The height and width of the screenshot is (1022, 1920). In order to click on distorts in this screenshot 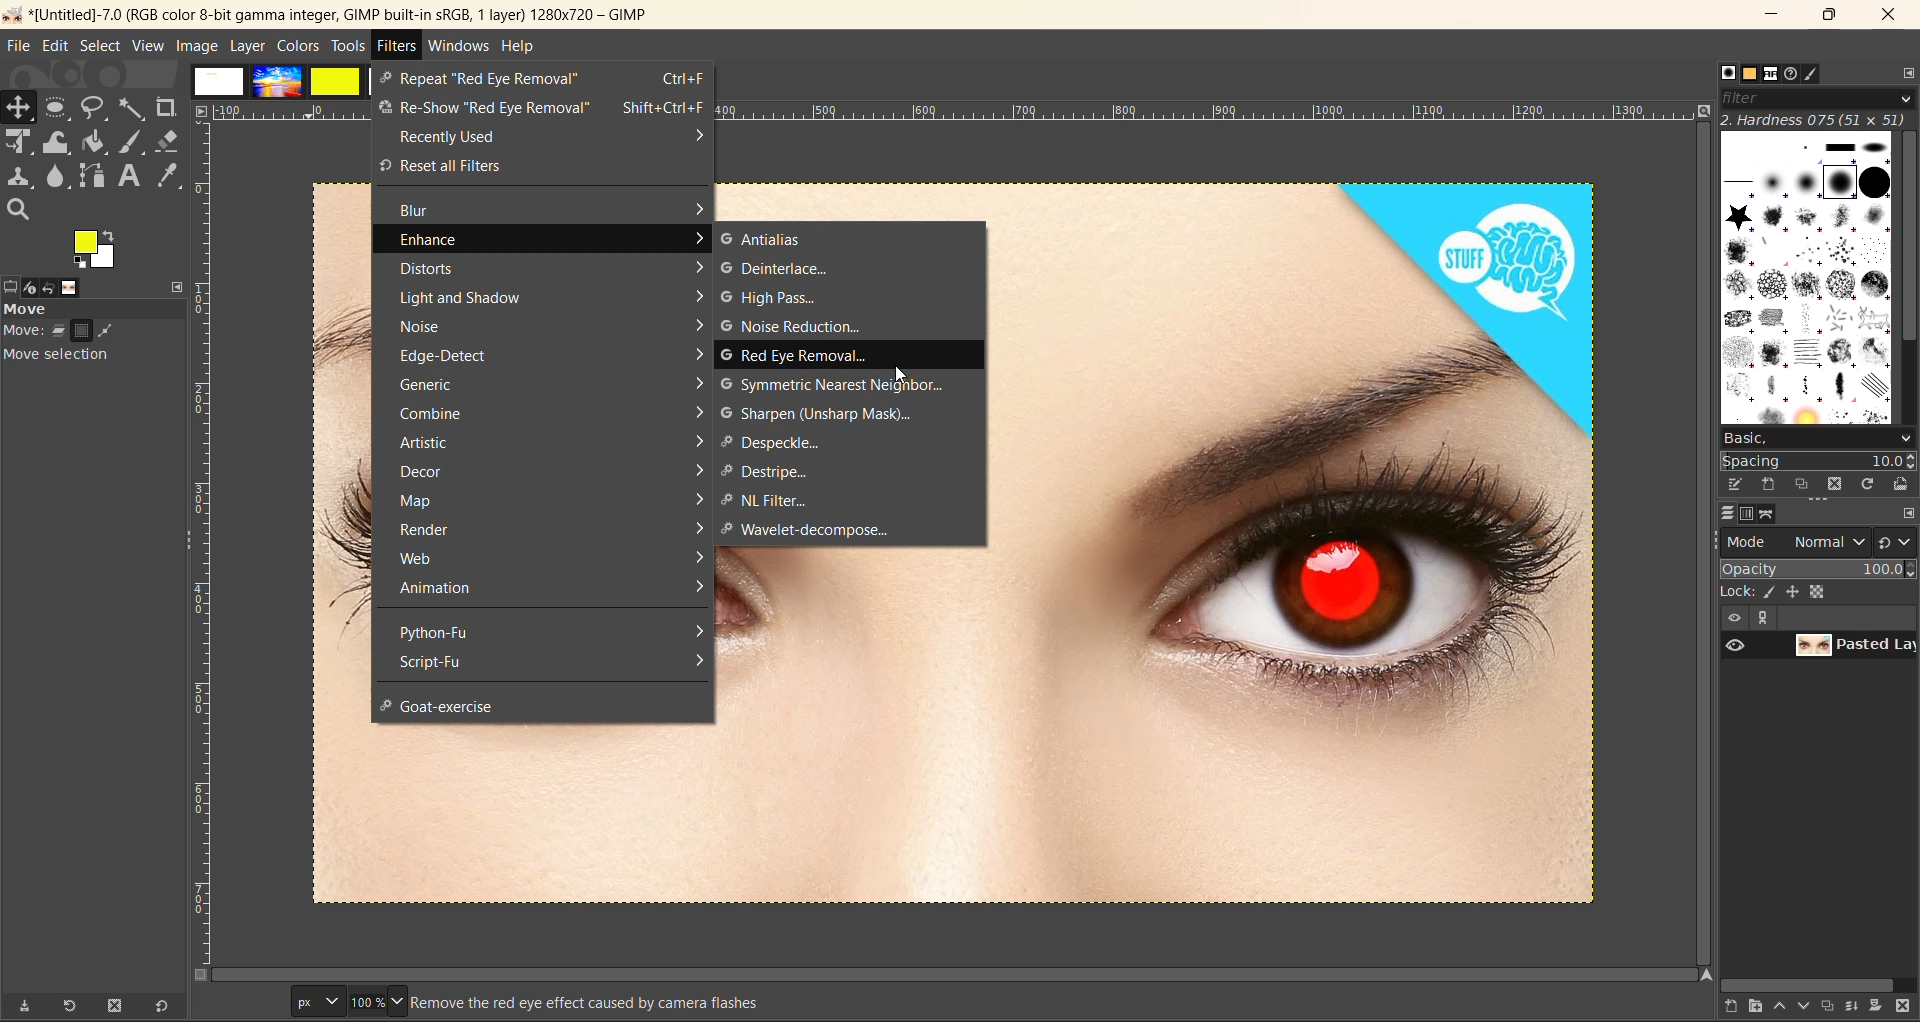, I will do `click(551, 270)`.